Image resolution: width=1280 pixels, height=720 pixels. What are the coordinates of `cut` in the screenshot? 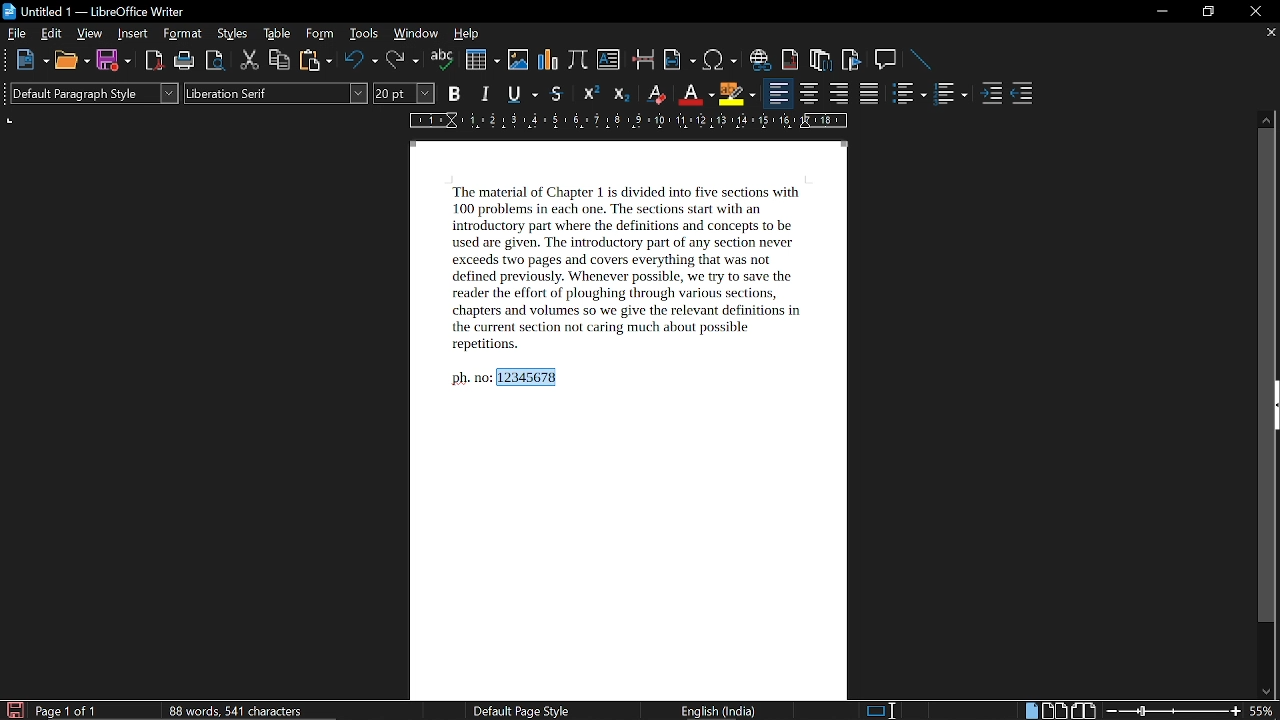 It's located at (250, 61).